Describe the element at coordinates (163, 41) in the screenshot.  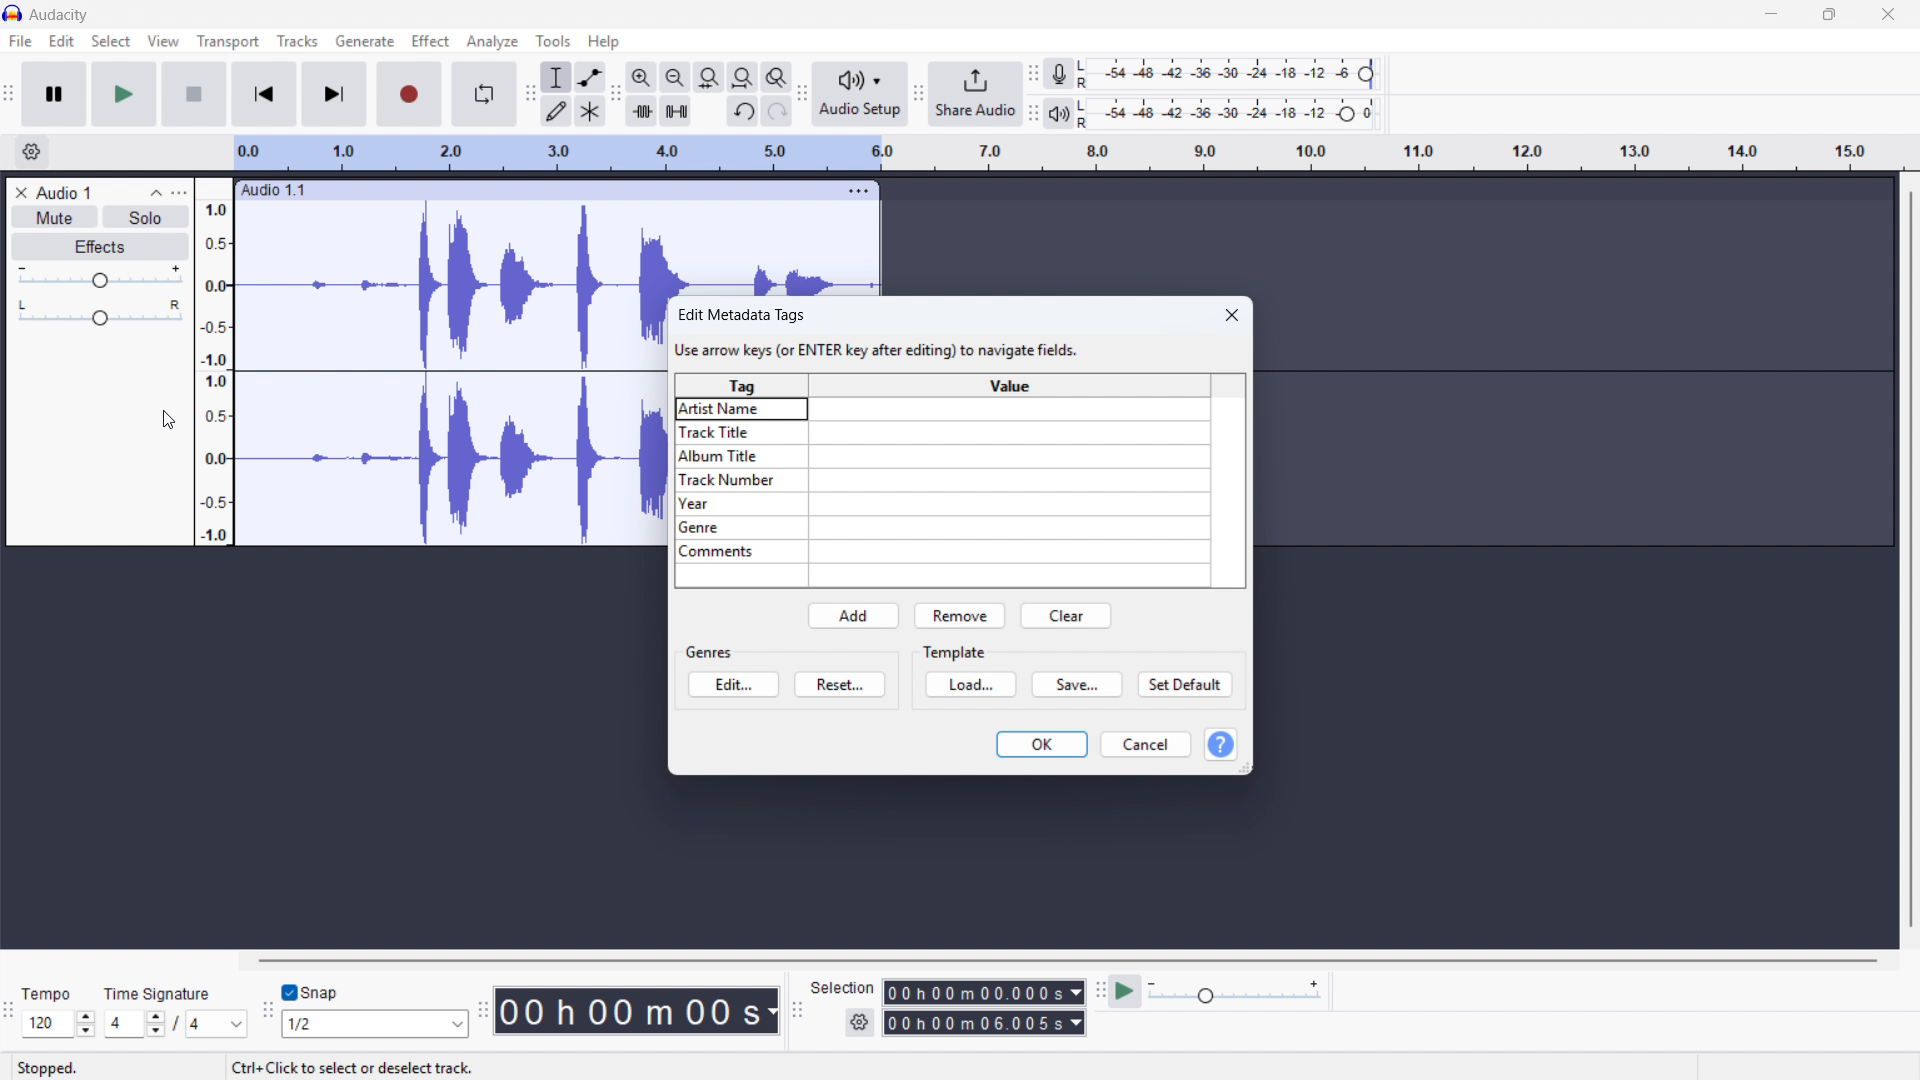
I see `view` at that location.